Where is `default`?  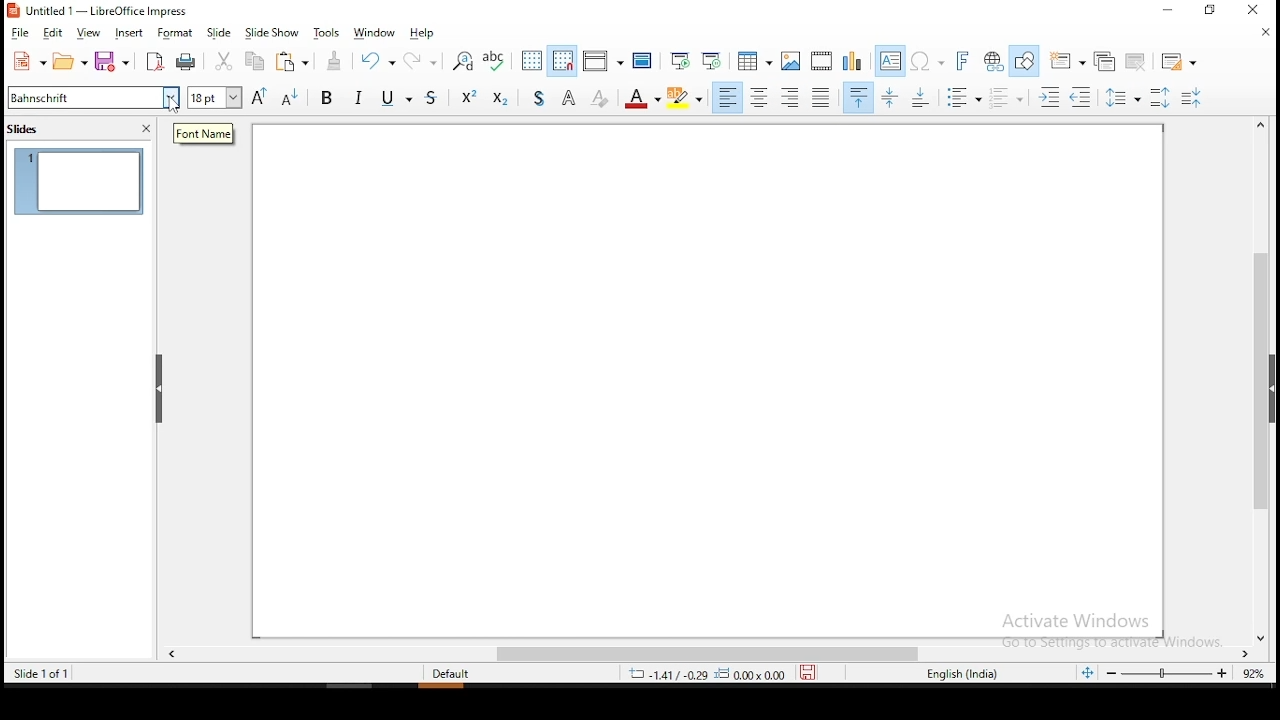
default is located at coordinates (456, 674).